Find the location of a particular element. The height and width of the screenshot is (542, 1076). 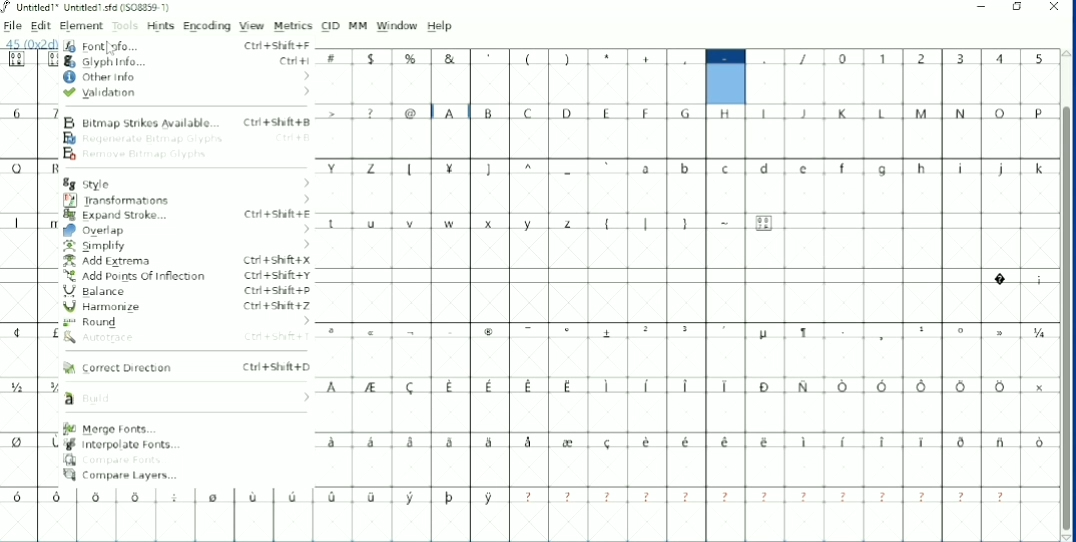

Symbols is located at coordinates (510, 498).